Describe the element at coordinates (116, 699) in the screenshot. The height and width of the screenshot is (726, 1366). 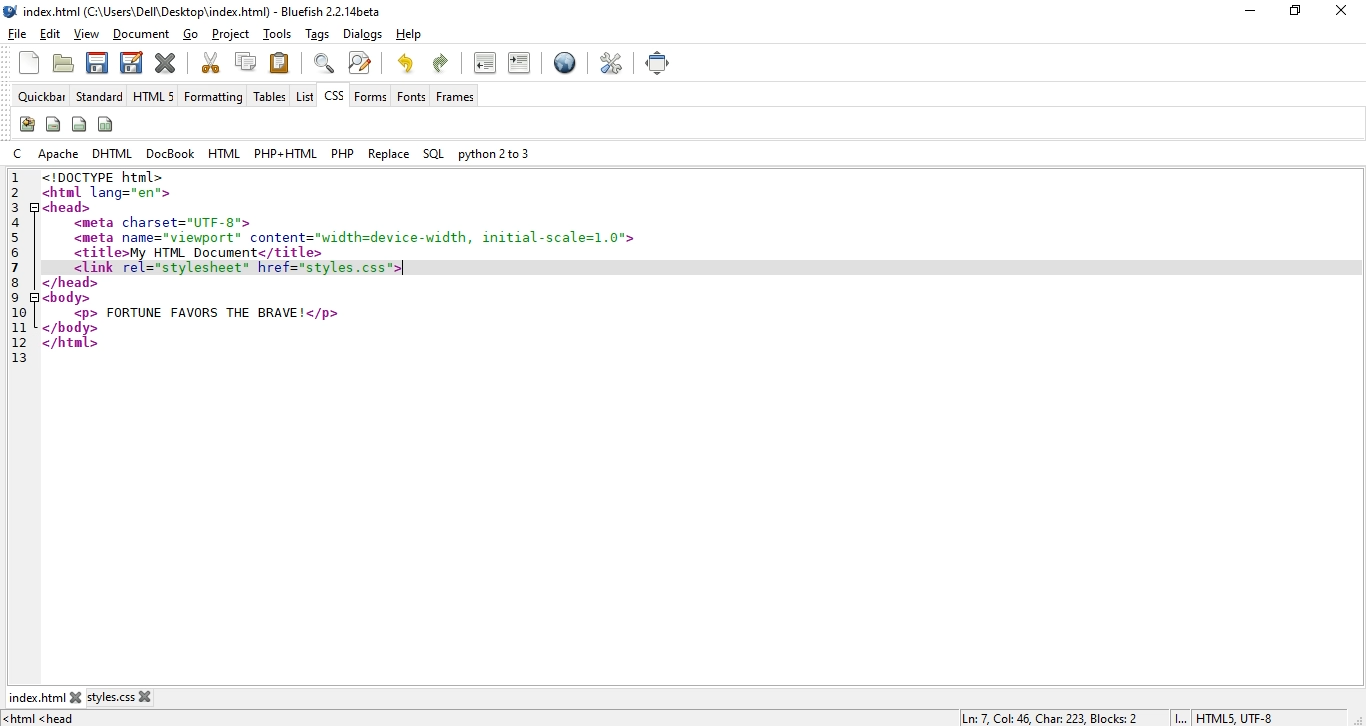
I see `styles.css` at that location.